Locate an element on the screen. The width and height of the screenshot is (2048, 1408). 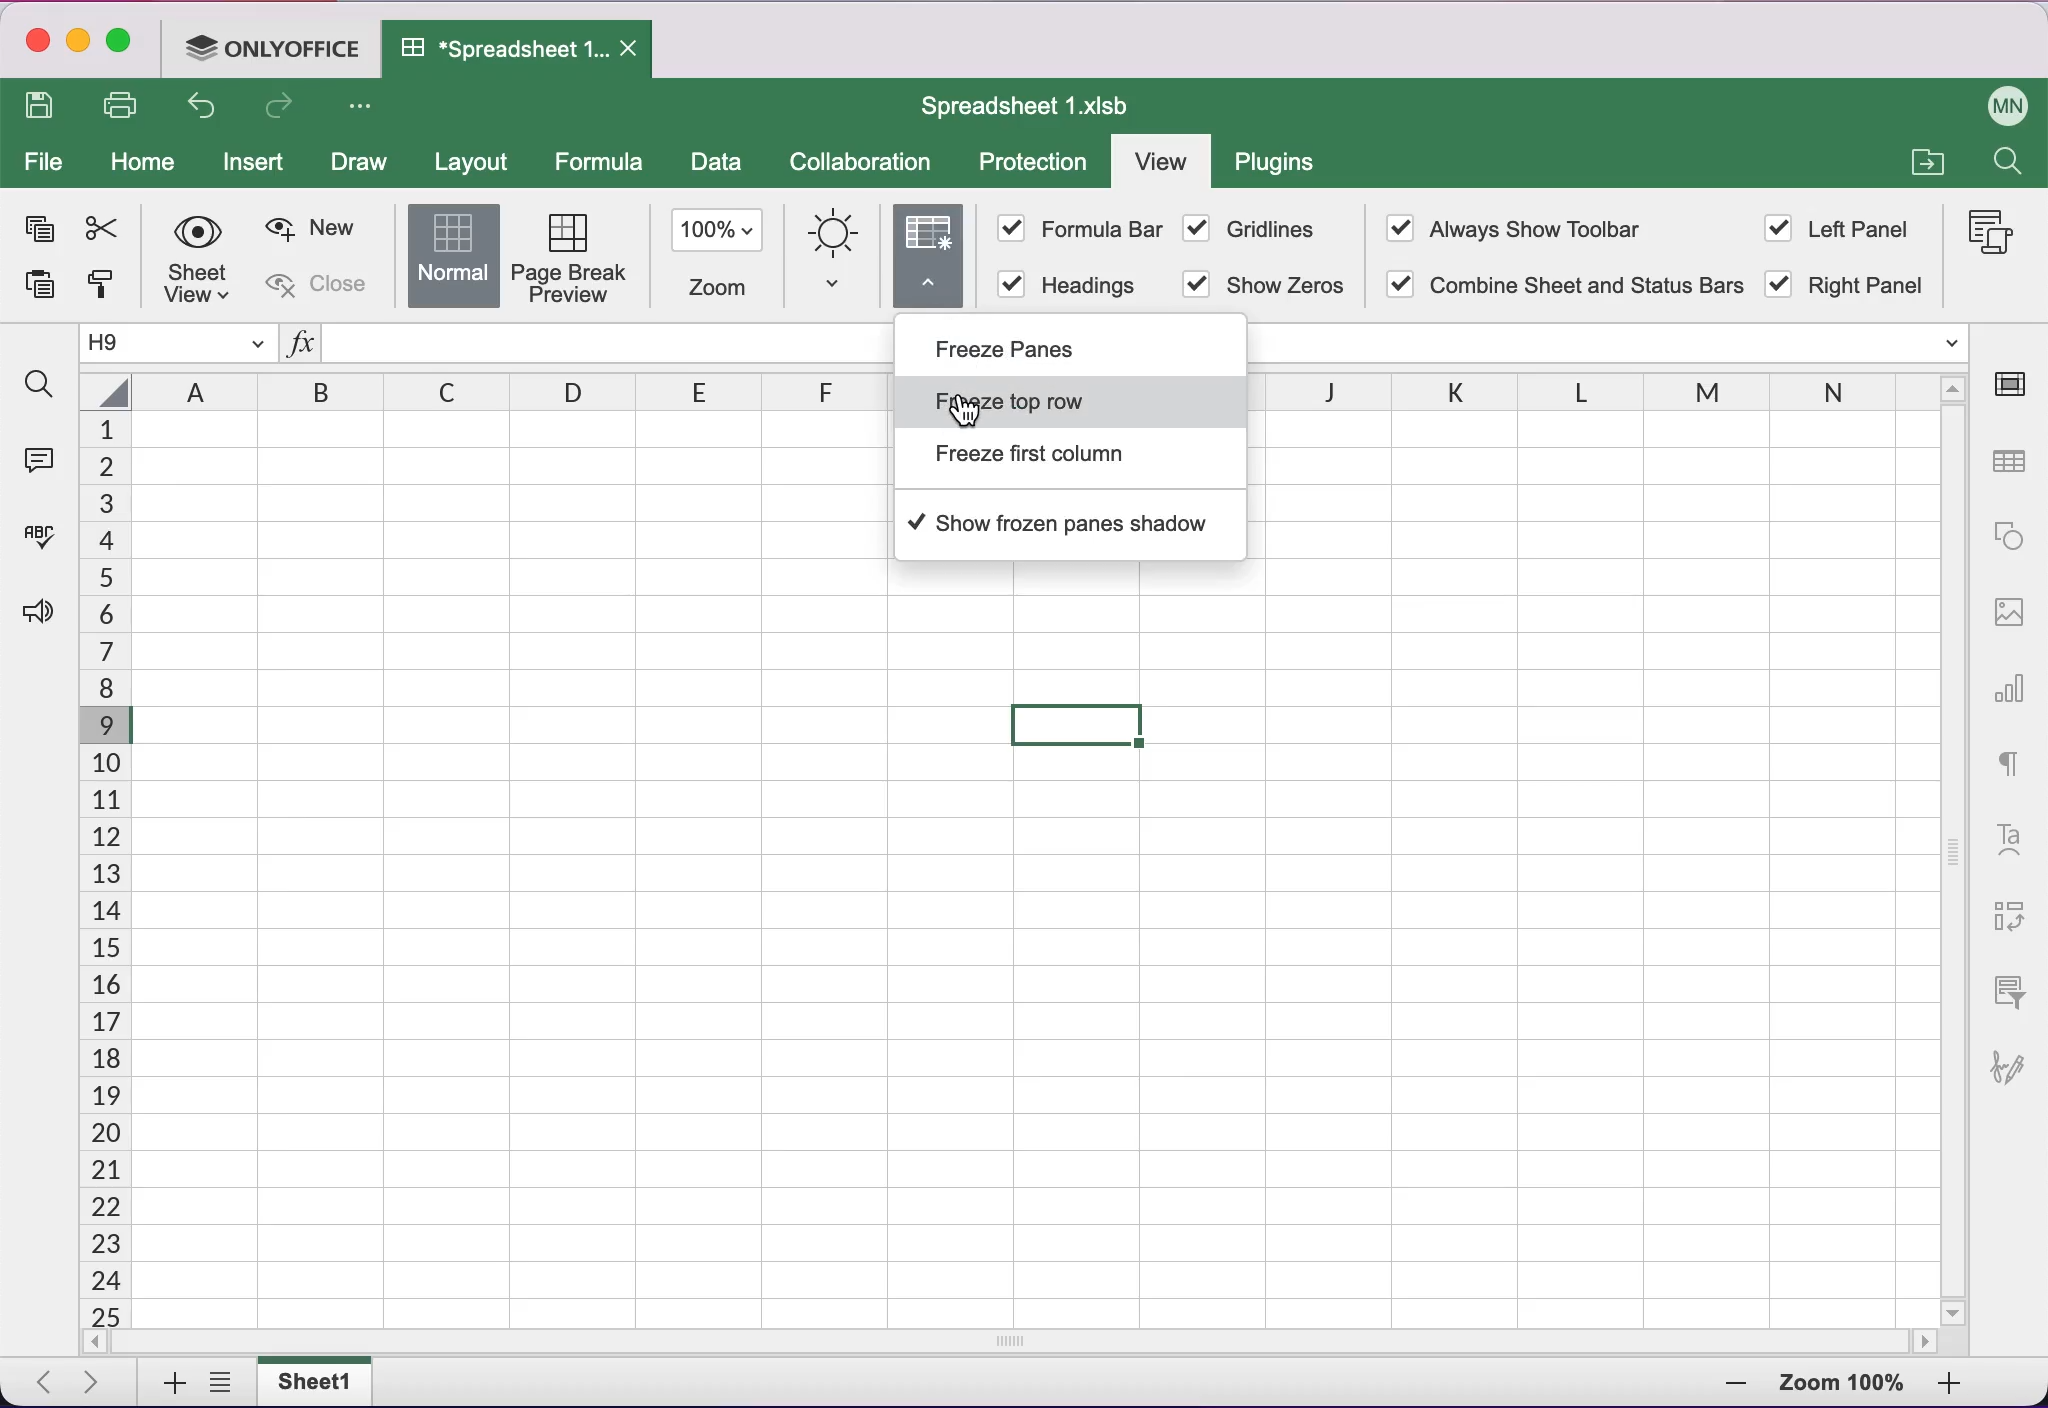
 is located at coordinates (2004, 375).